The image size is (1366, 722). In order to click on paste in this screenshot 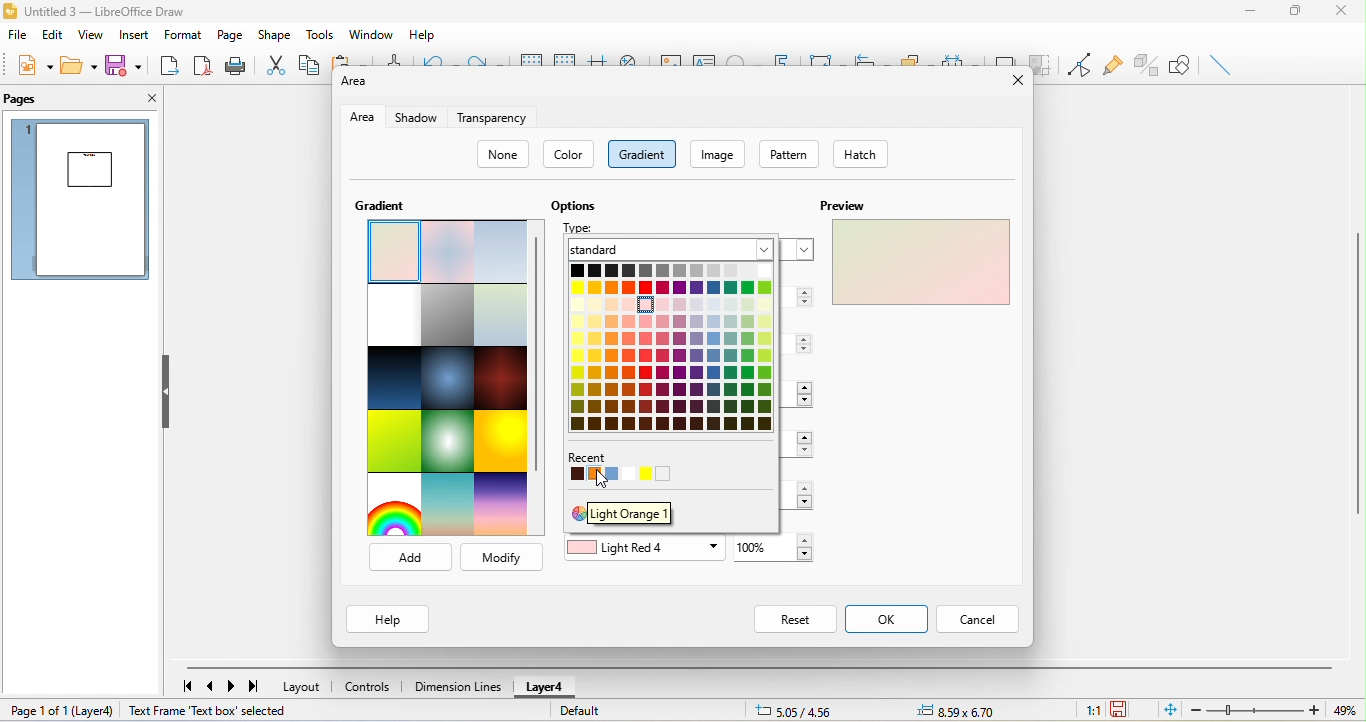, I will do `click(350, 59)`.